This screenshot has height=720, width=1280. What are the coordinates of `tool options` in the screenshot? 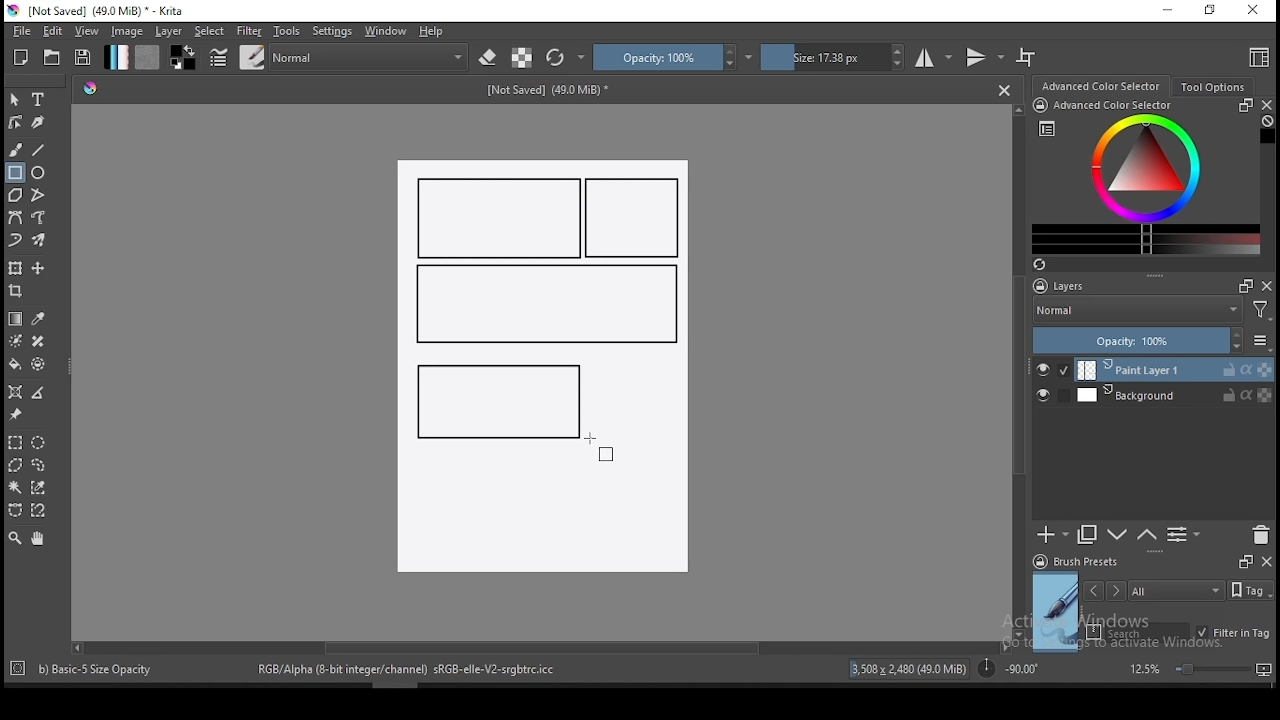 It's located at (1214, 87).